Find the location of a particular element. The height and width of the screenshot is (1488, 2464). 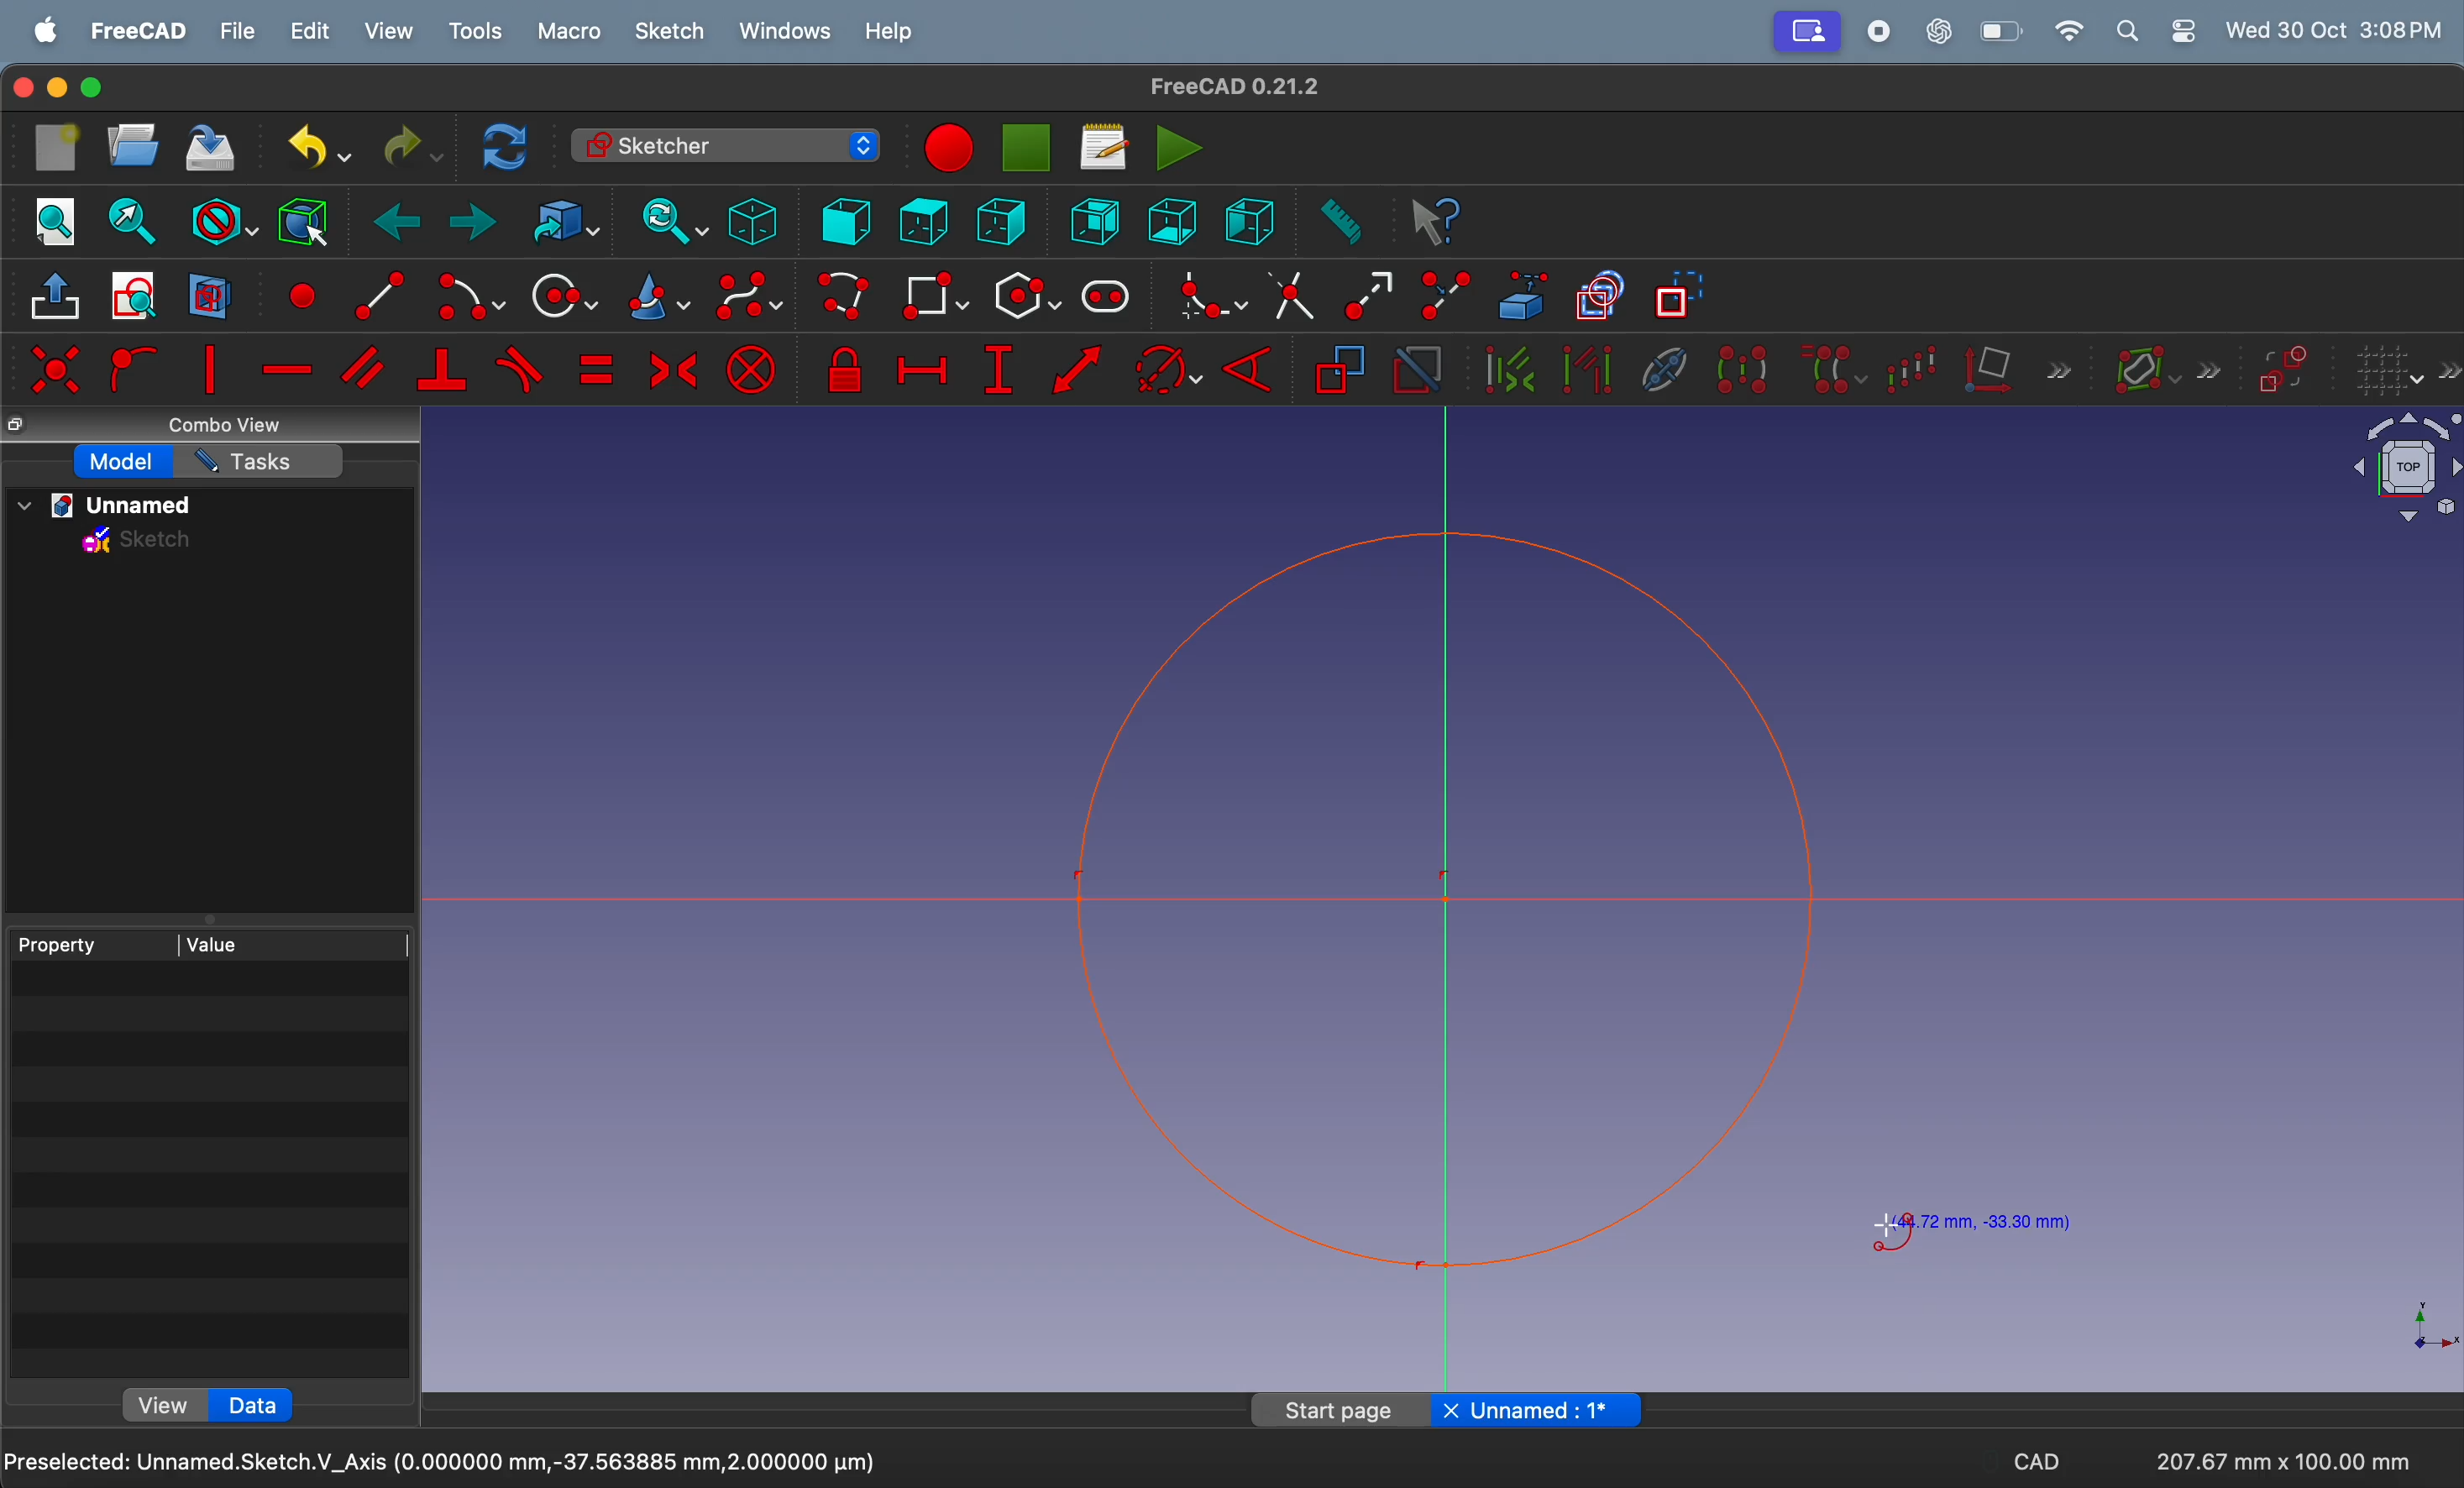

forward  is located at coordinates (473, 225).